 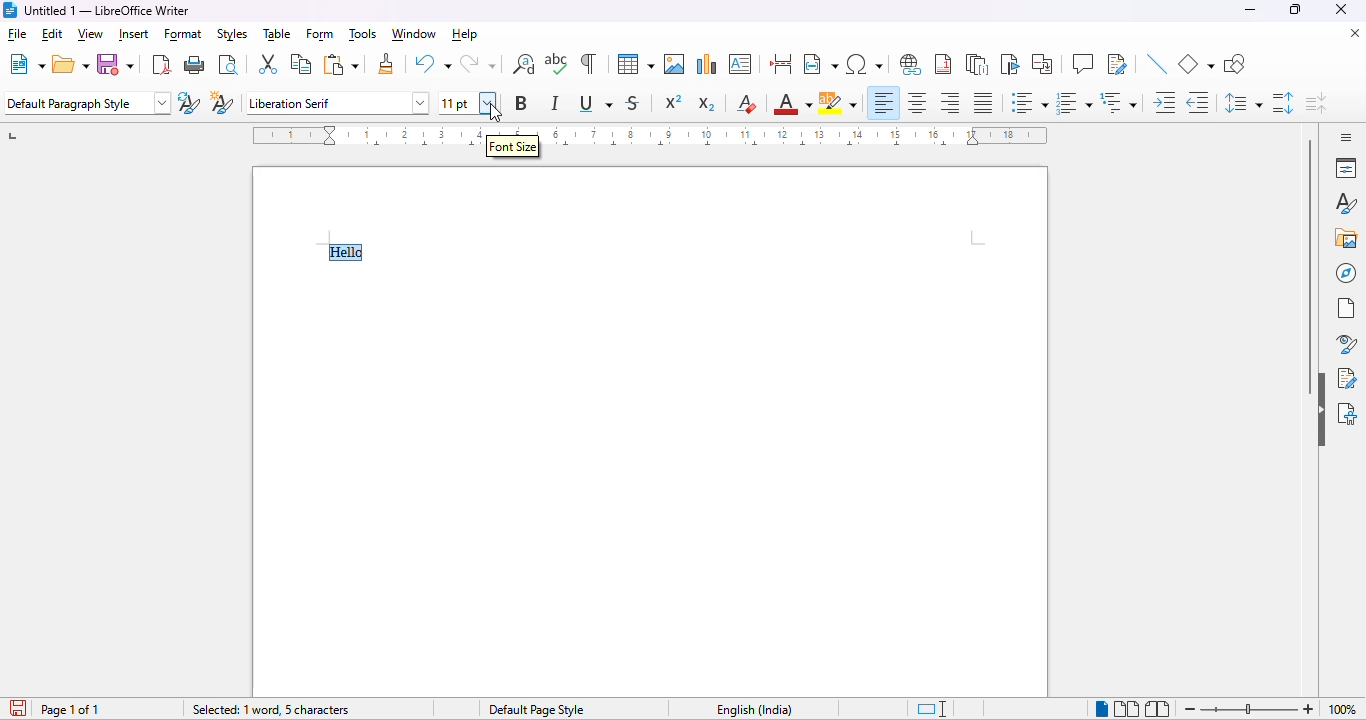 What do you see at coordinates (362, 34) in the screenshot?
I see `tools` at bounding box center [362, 34].